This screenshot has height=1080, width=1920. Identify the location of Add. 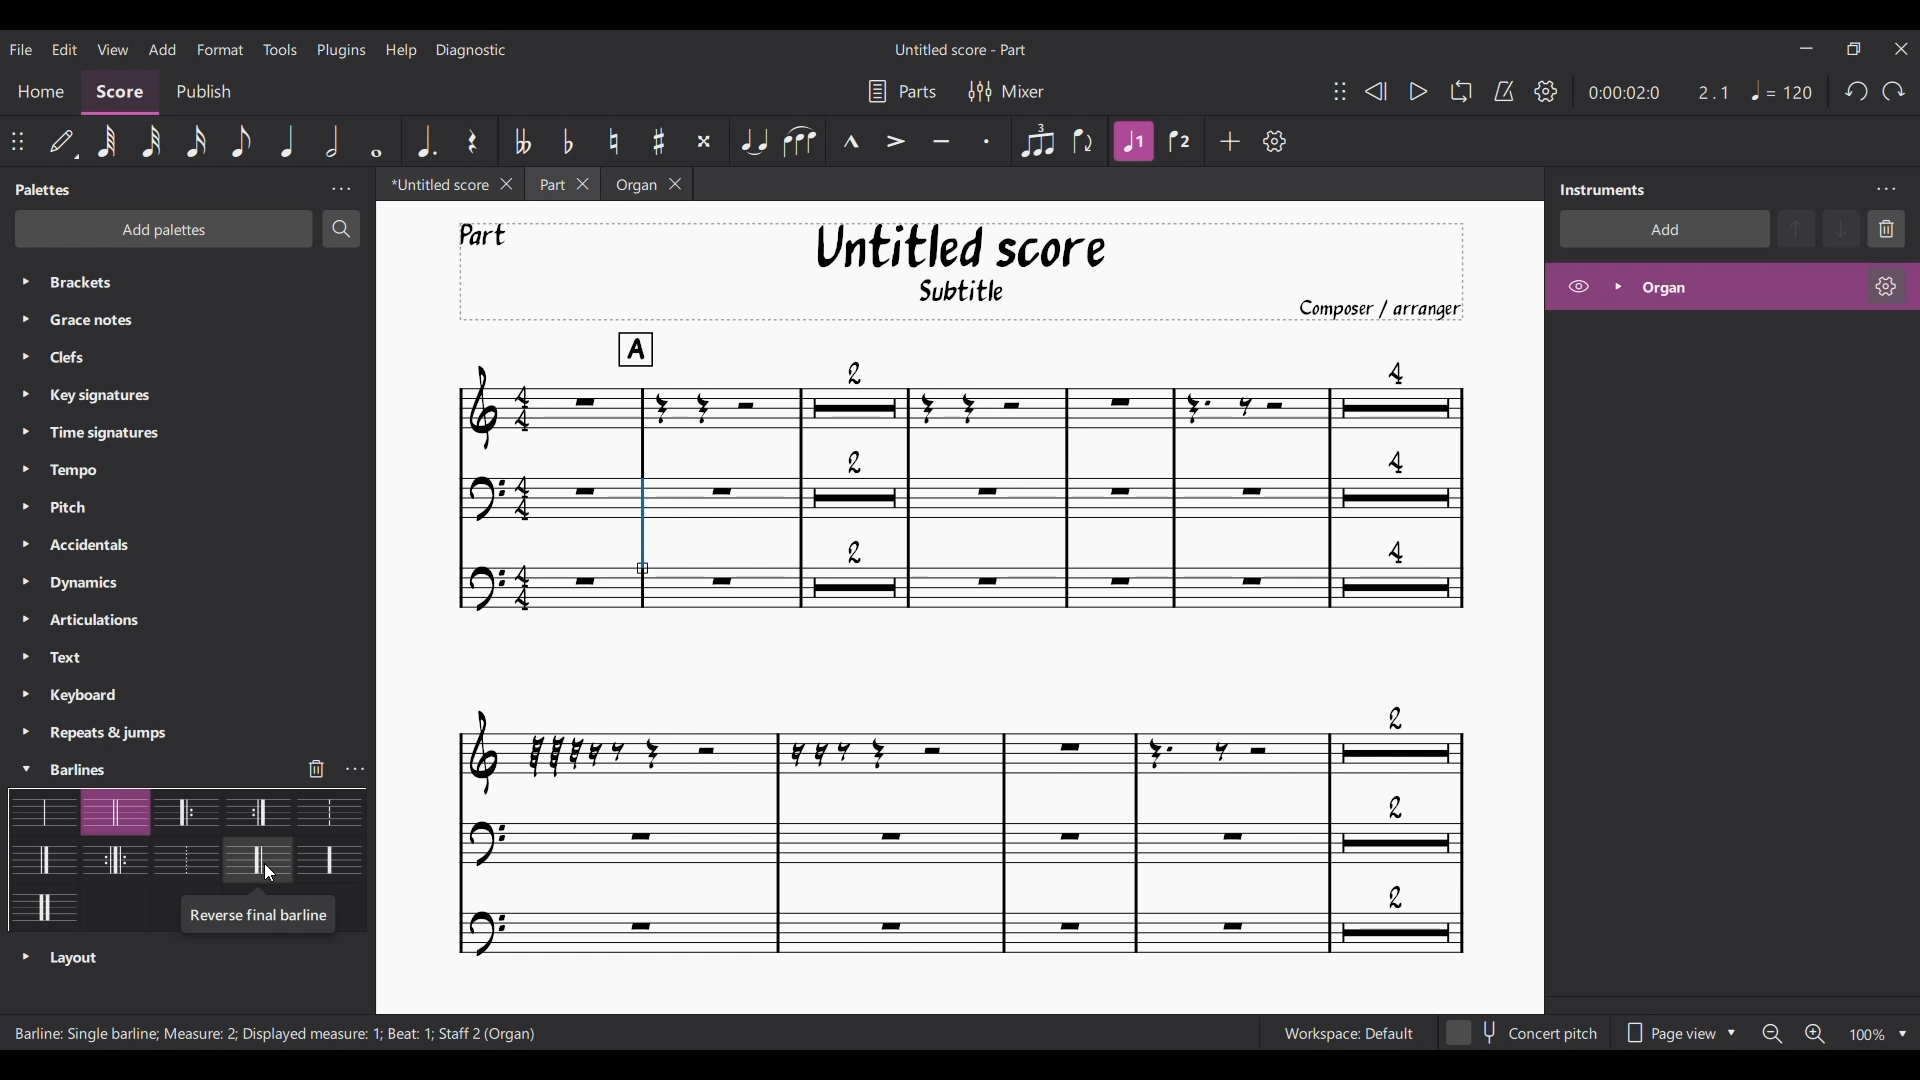
(1230, 141).